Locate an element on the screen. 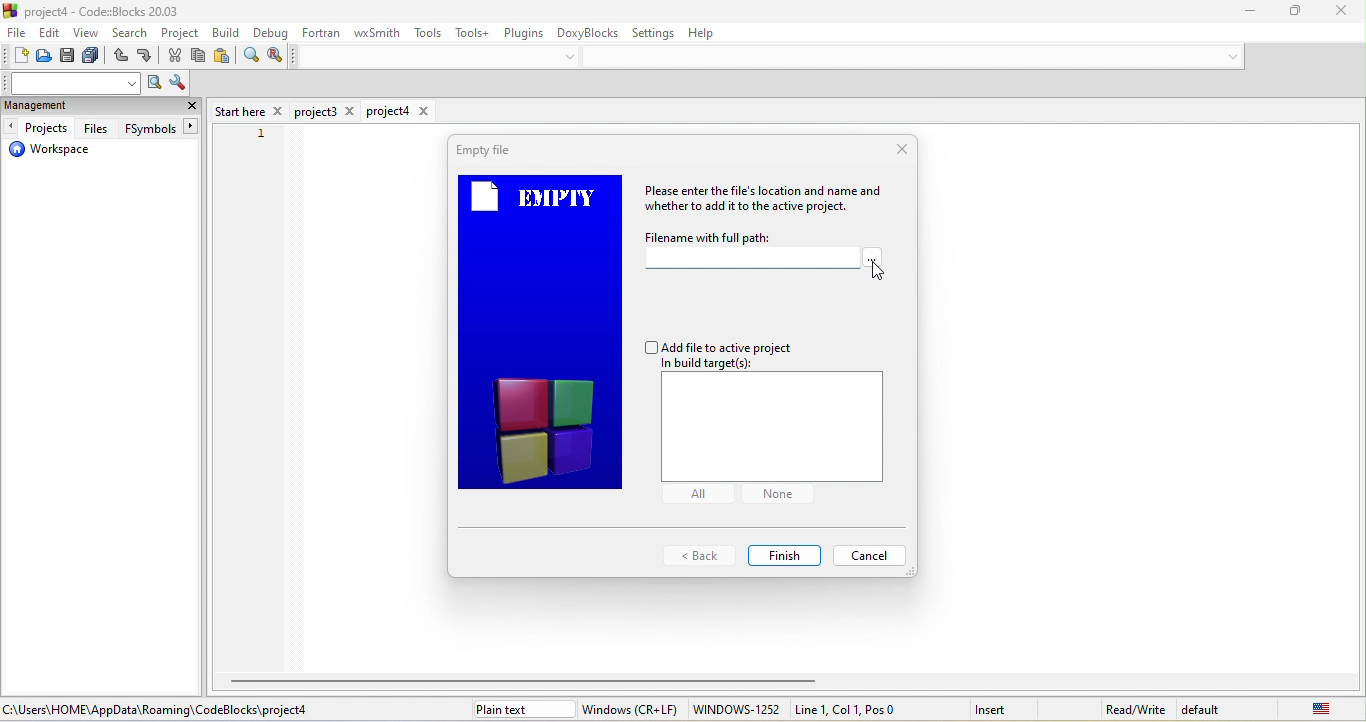 This screenshot has width=1366, height=722. empty file is located at coordinates (538, 341).